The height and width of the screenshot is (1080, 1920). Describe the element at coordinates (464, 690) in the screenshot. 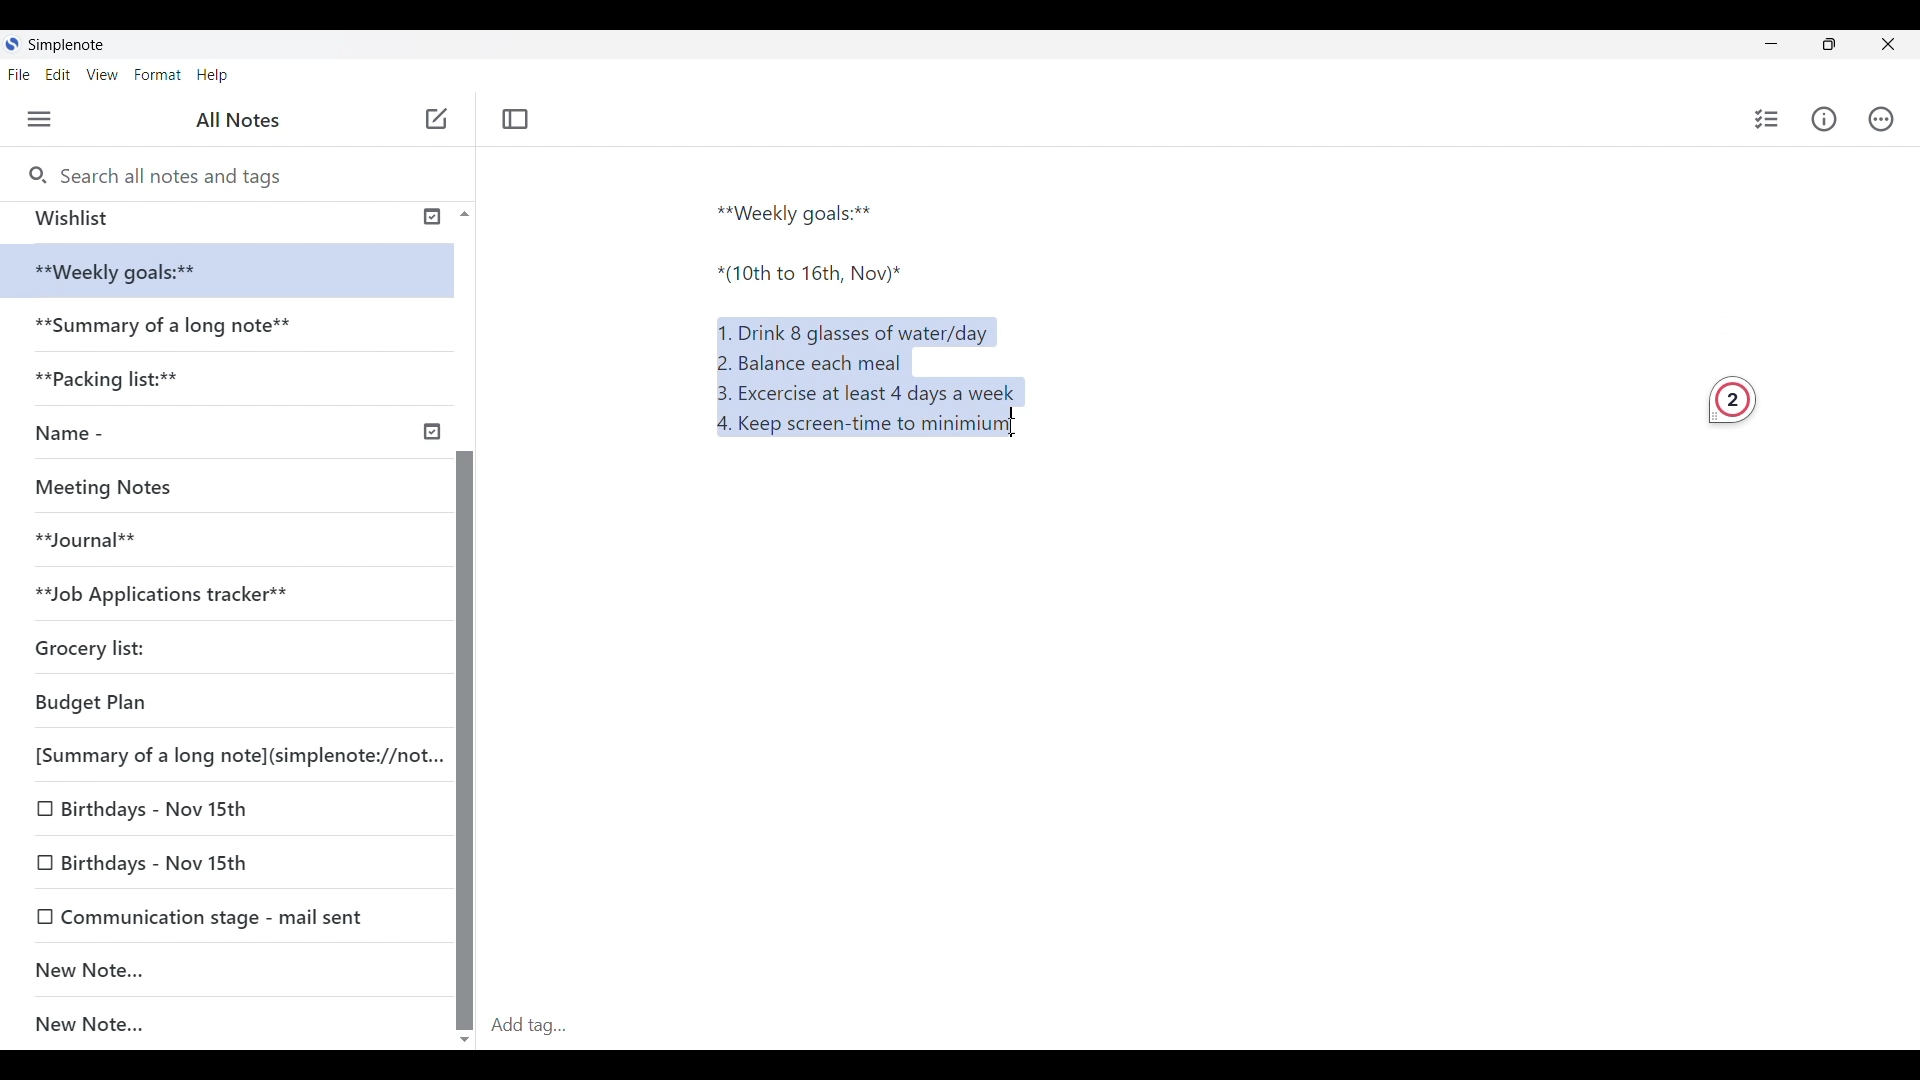

I see `Scroll bar` at that location.